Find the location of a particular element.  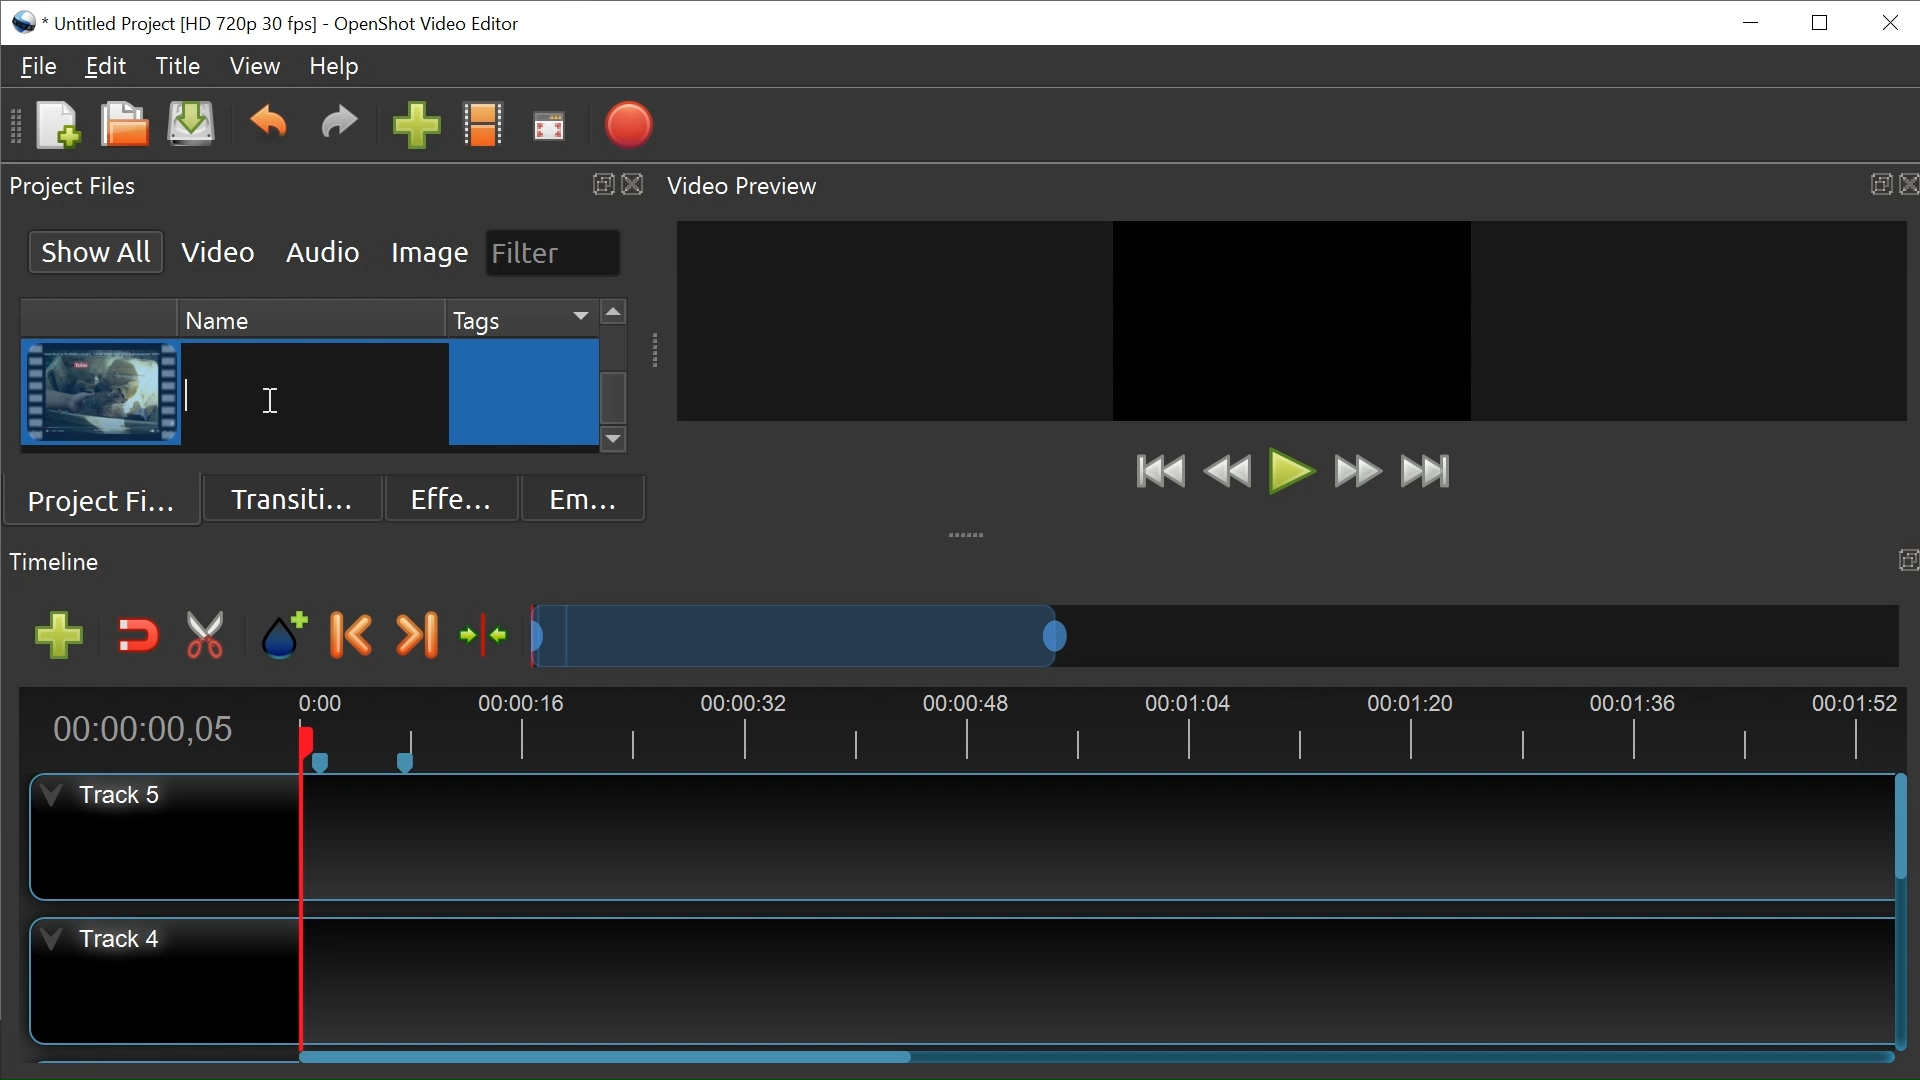

Files is located at coordinates (39, 64).